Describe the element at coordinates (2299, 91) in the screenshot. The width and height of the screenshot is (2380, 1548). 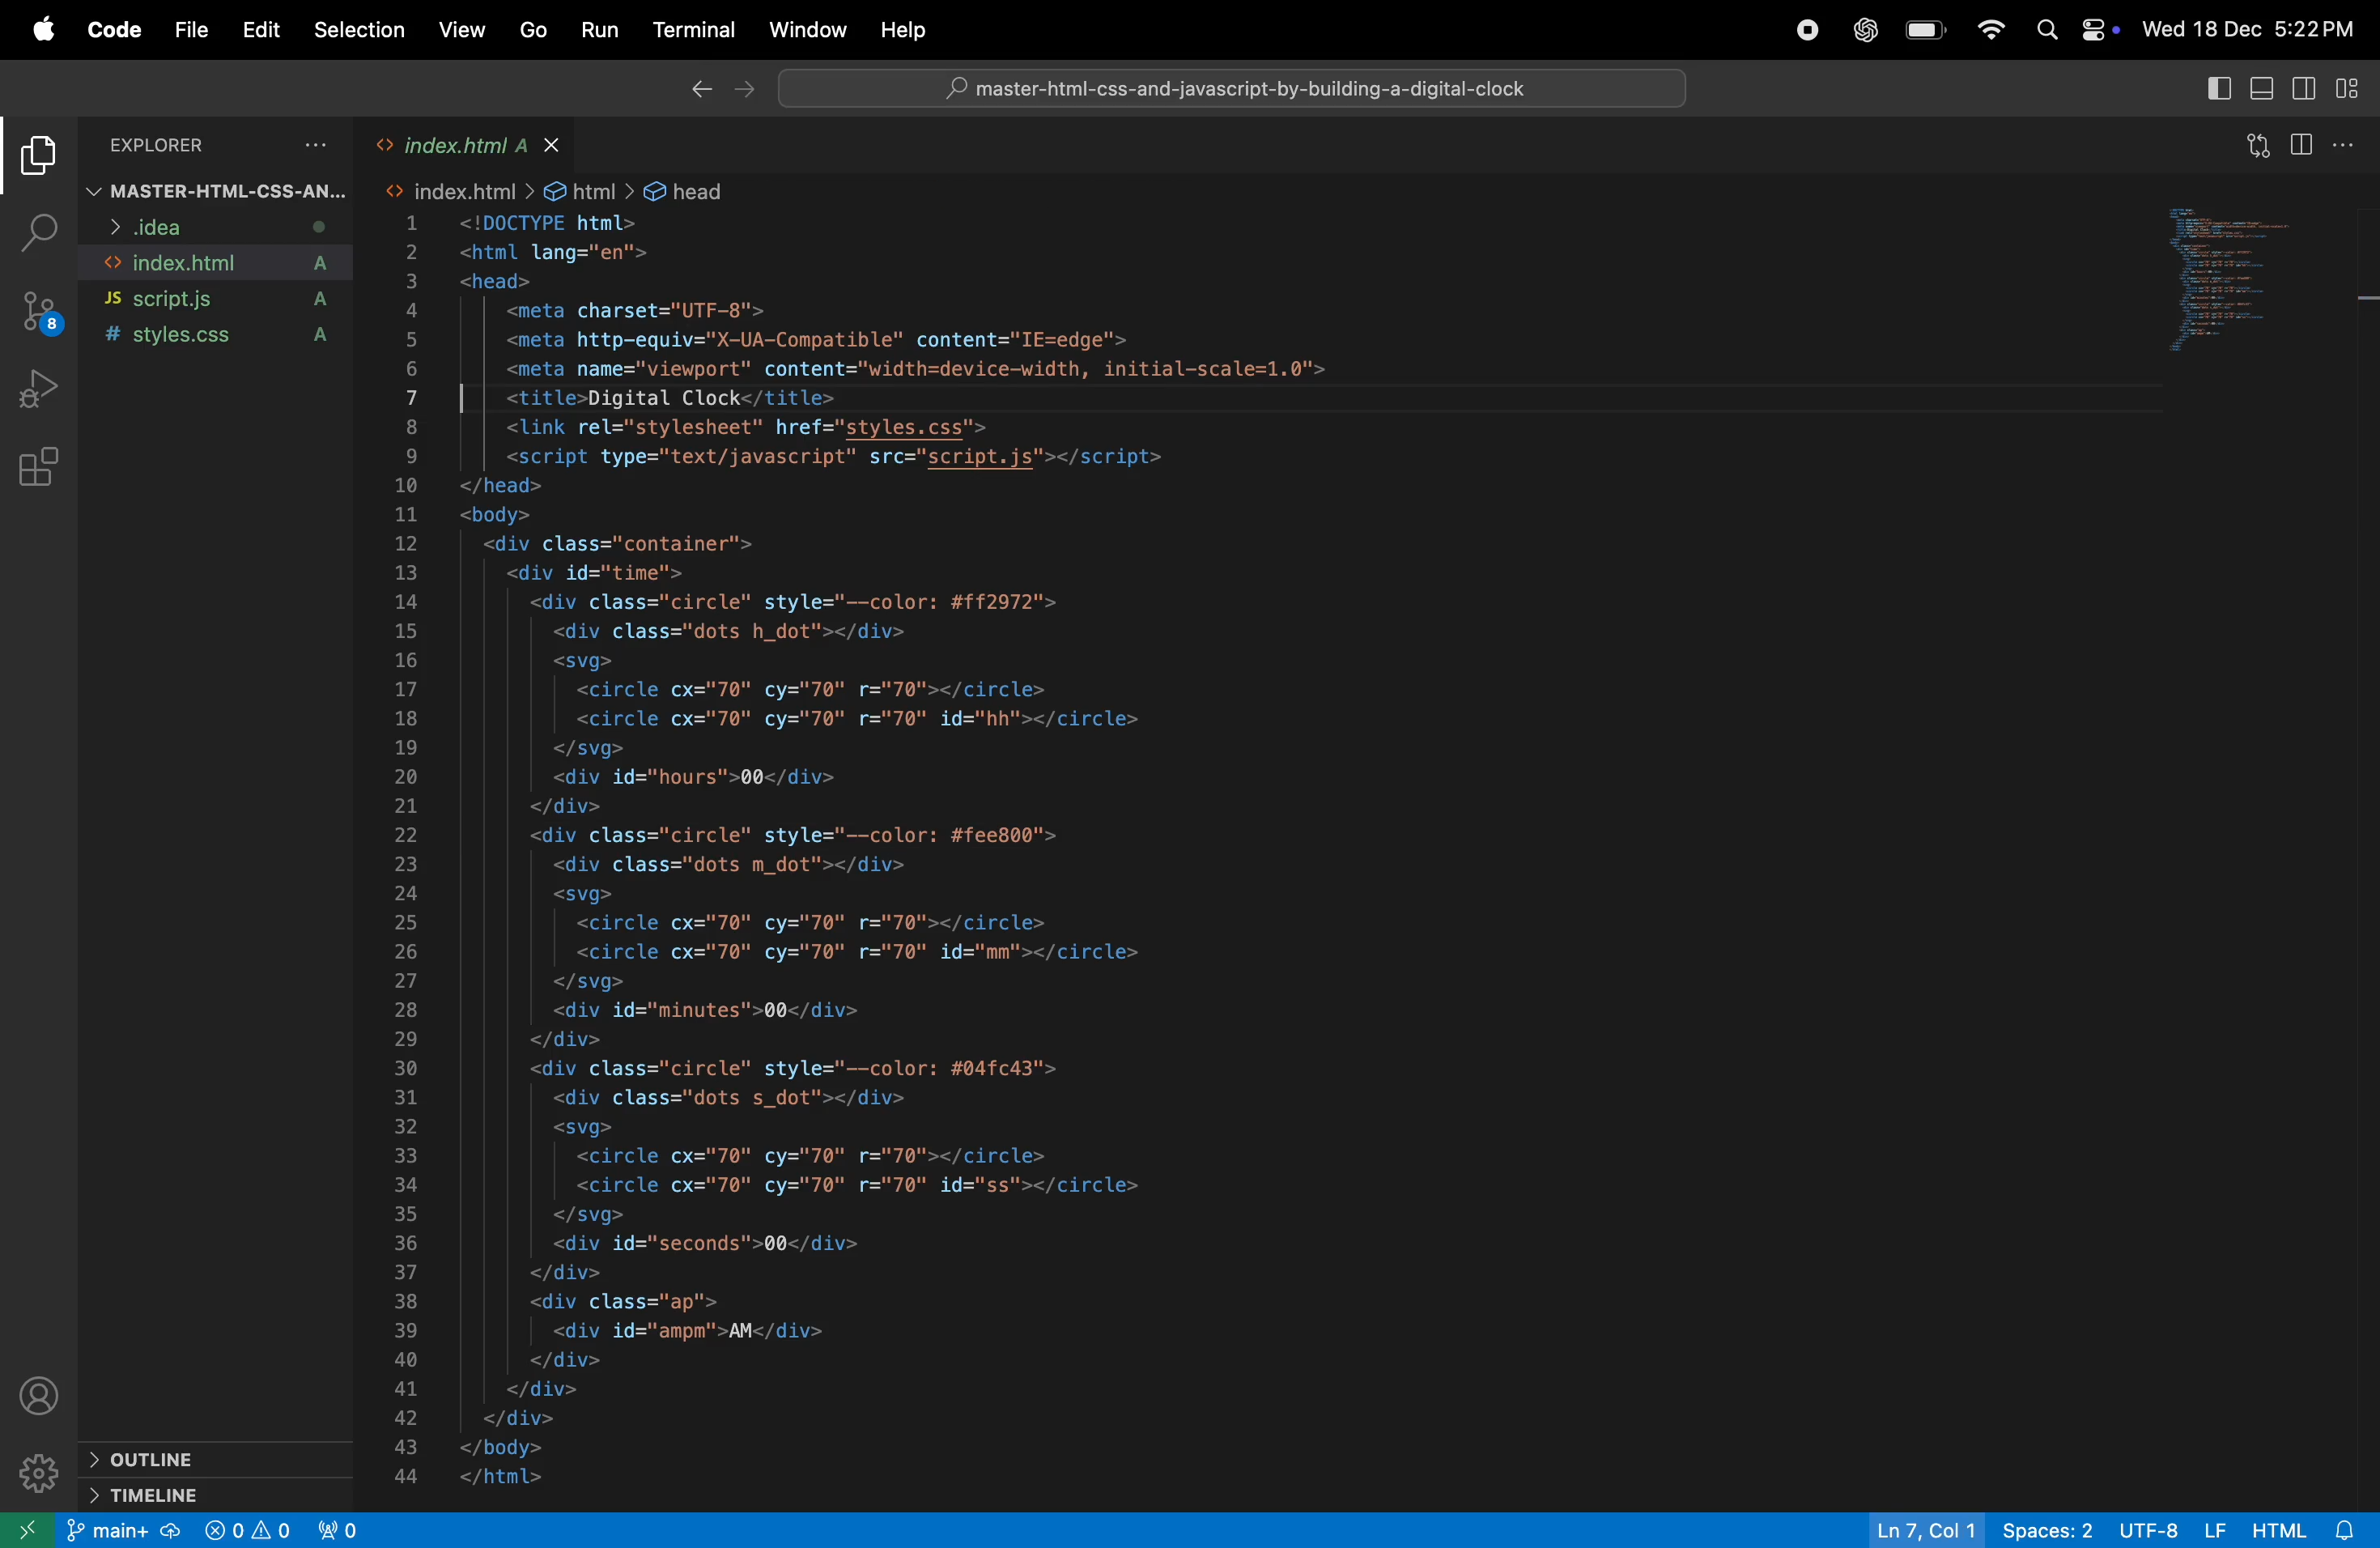
I see `toggle editor` at that location.